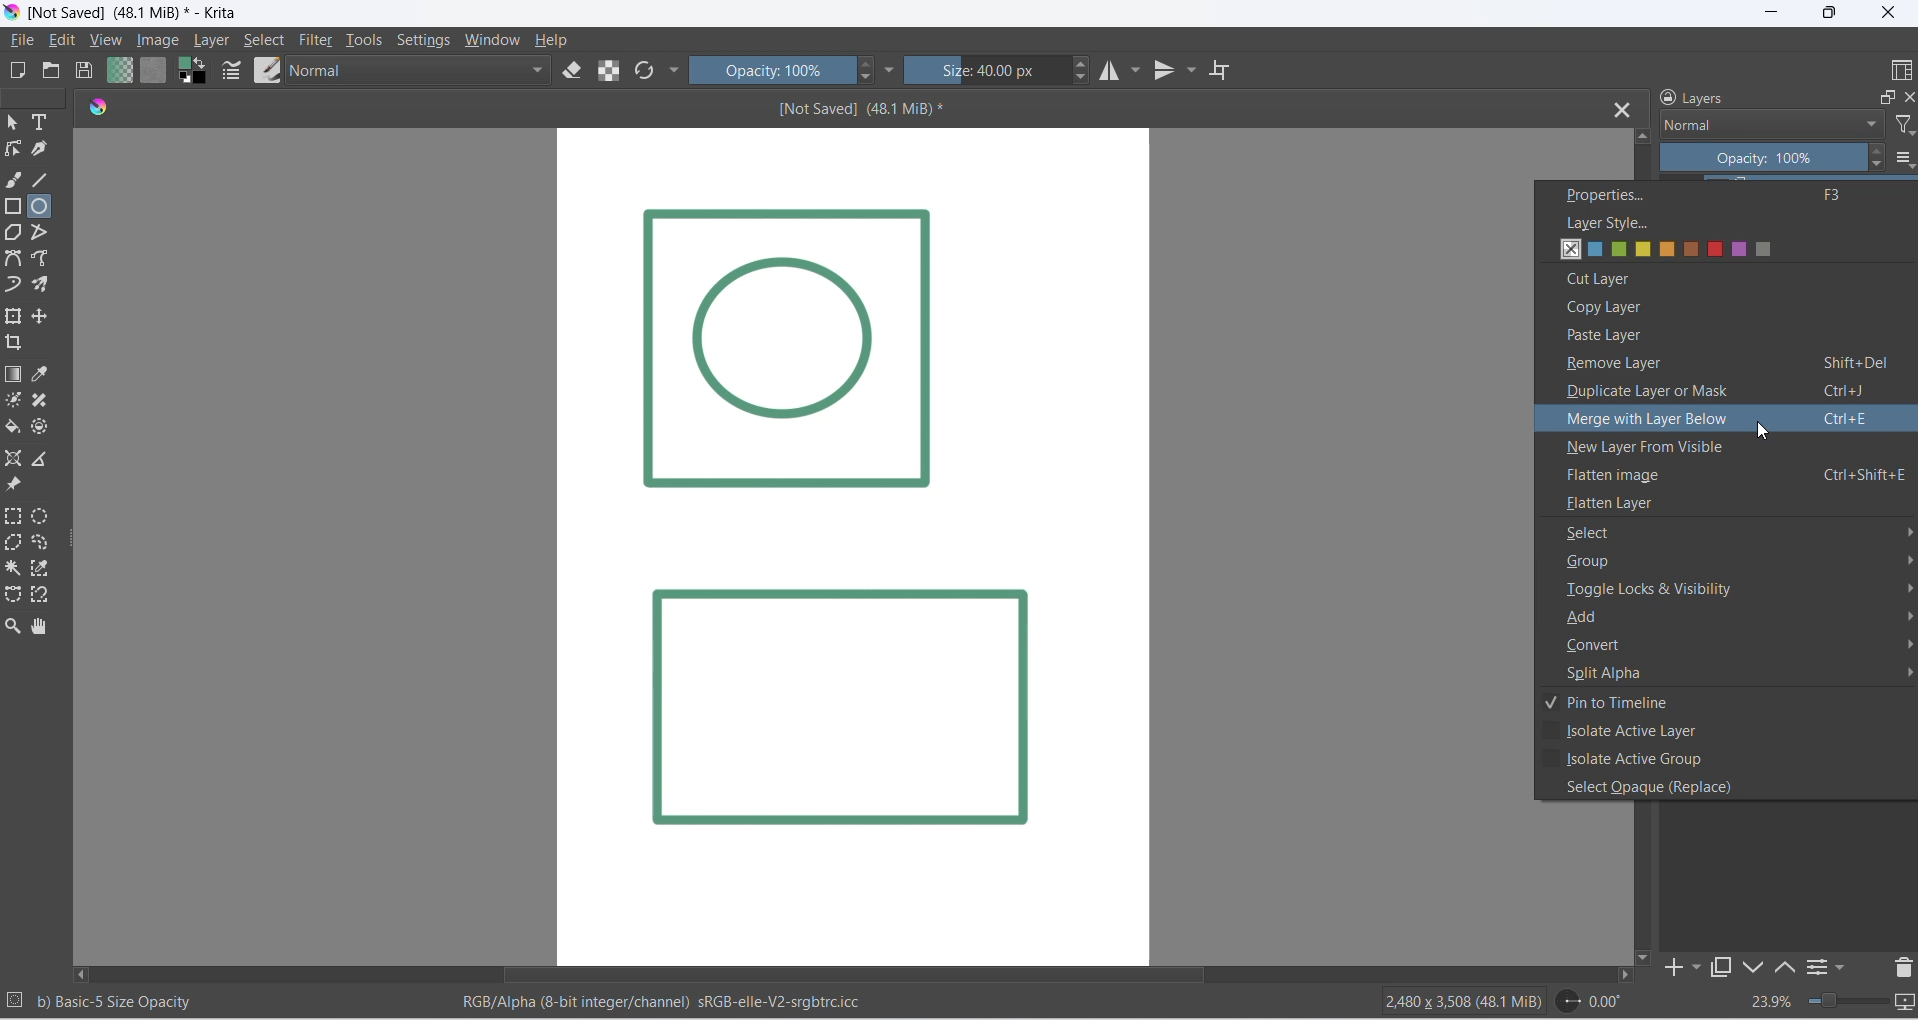  What do you see at coordinates (1227, 72) in the screenshot?
I see `wrap around mode` at bounding box center [1227, 72].